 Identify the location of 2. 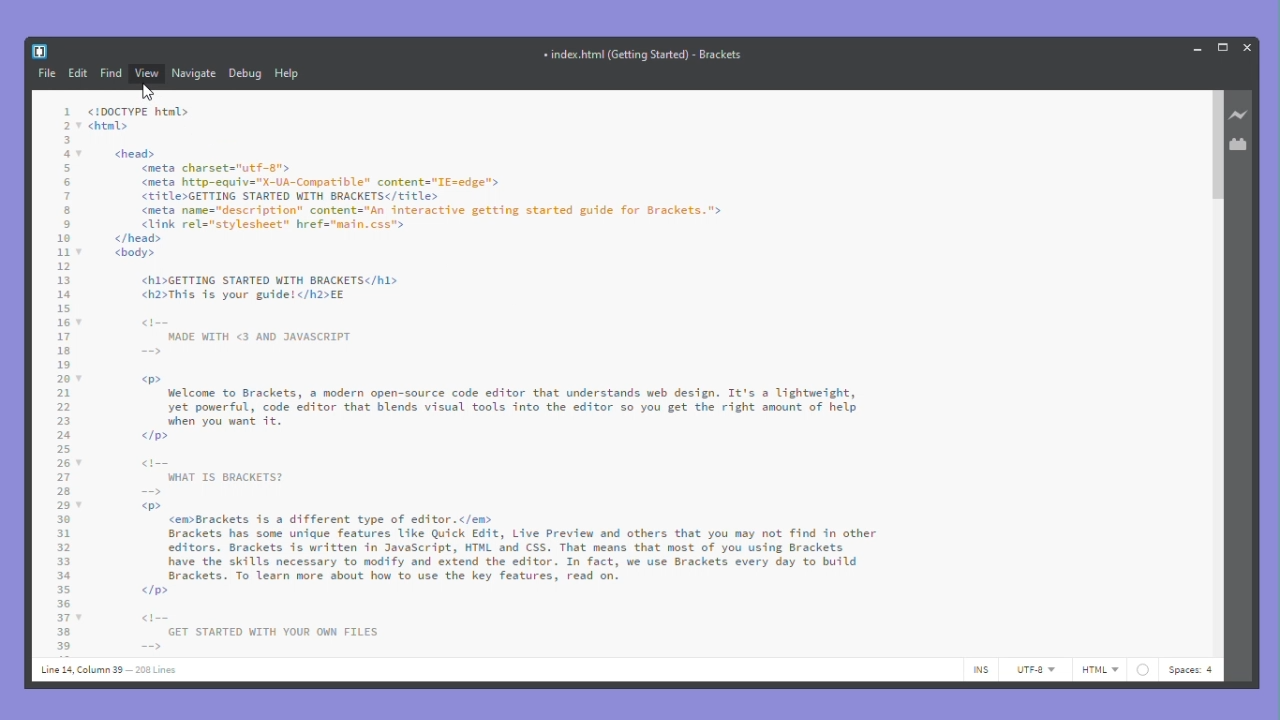
(67, 126).